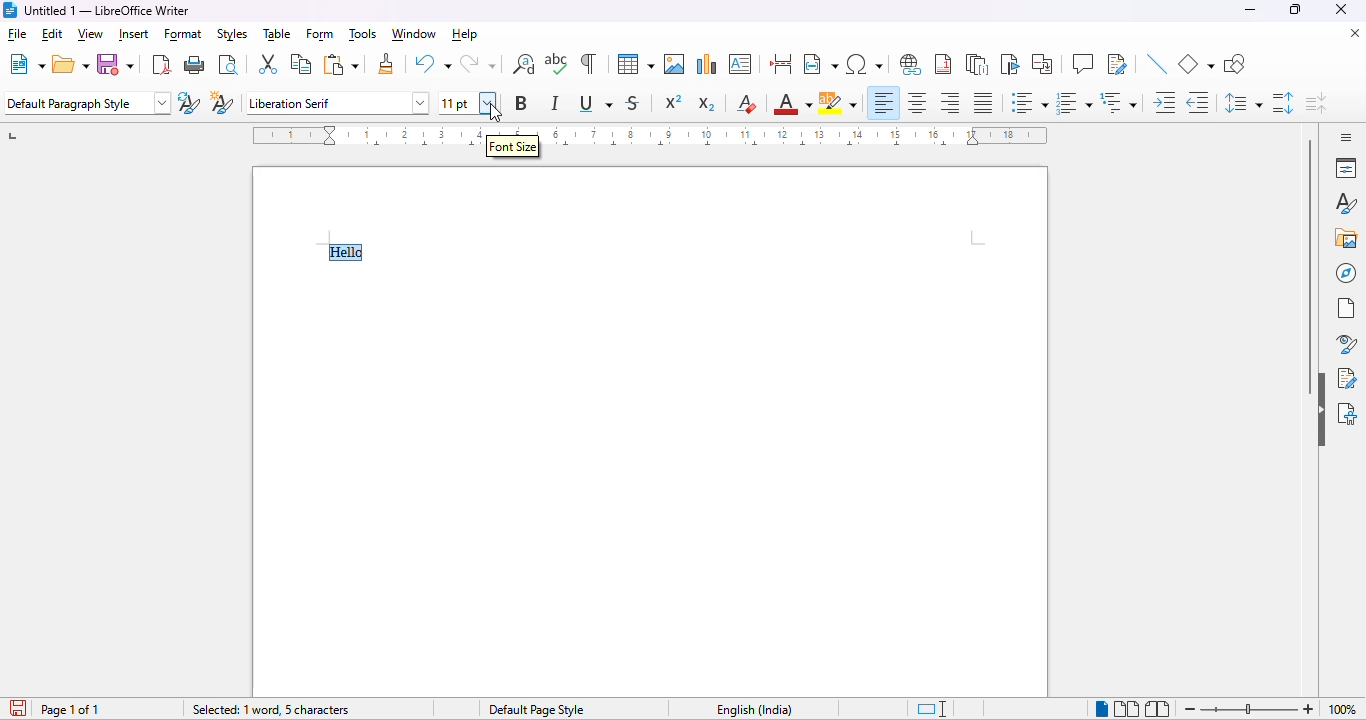 Image resolution: width=1366 pixels, height=720 pixels. Describe the element at coordinates (556, 104) in the screenshot. I see `italic` at that location.